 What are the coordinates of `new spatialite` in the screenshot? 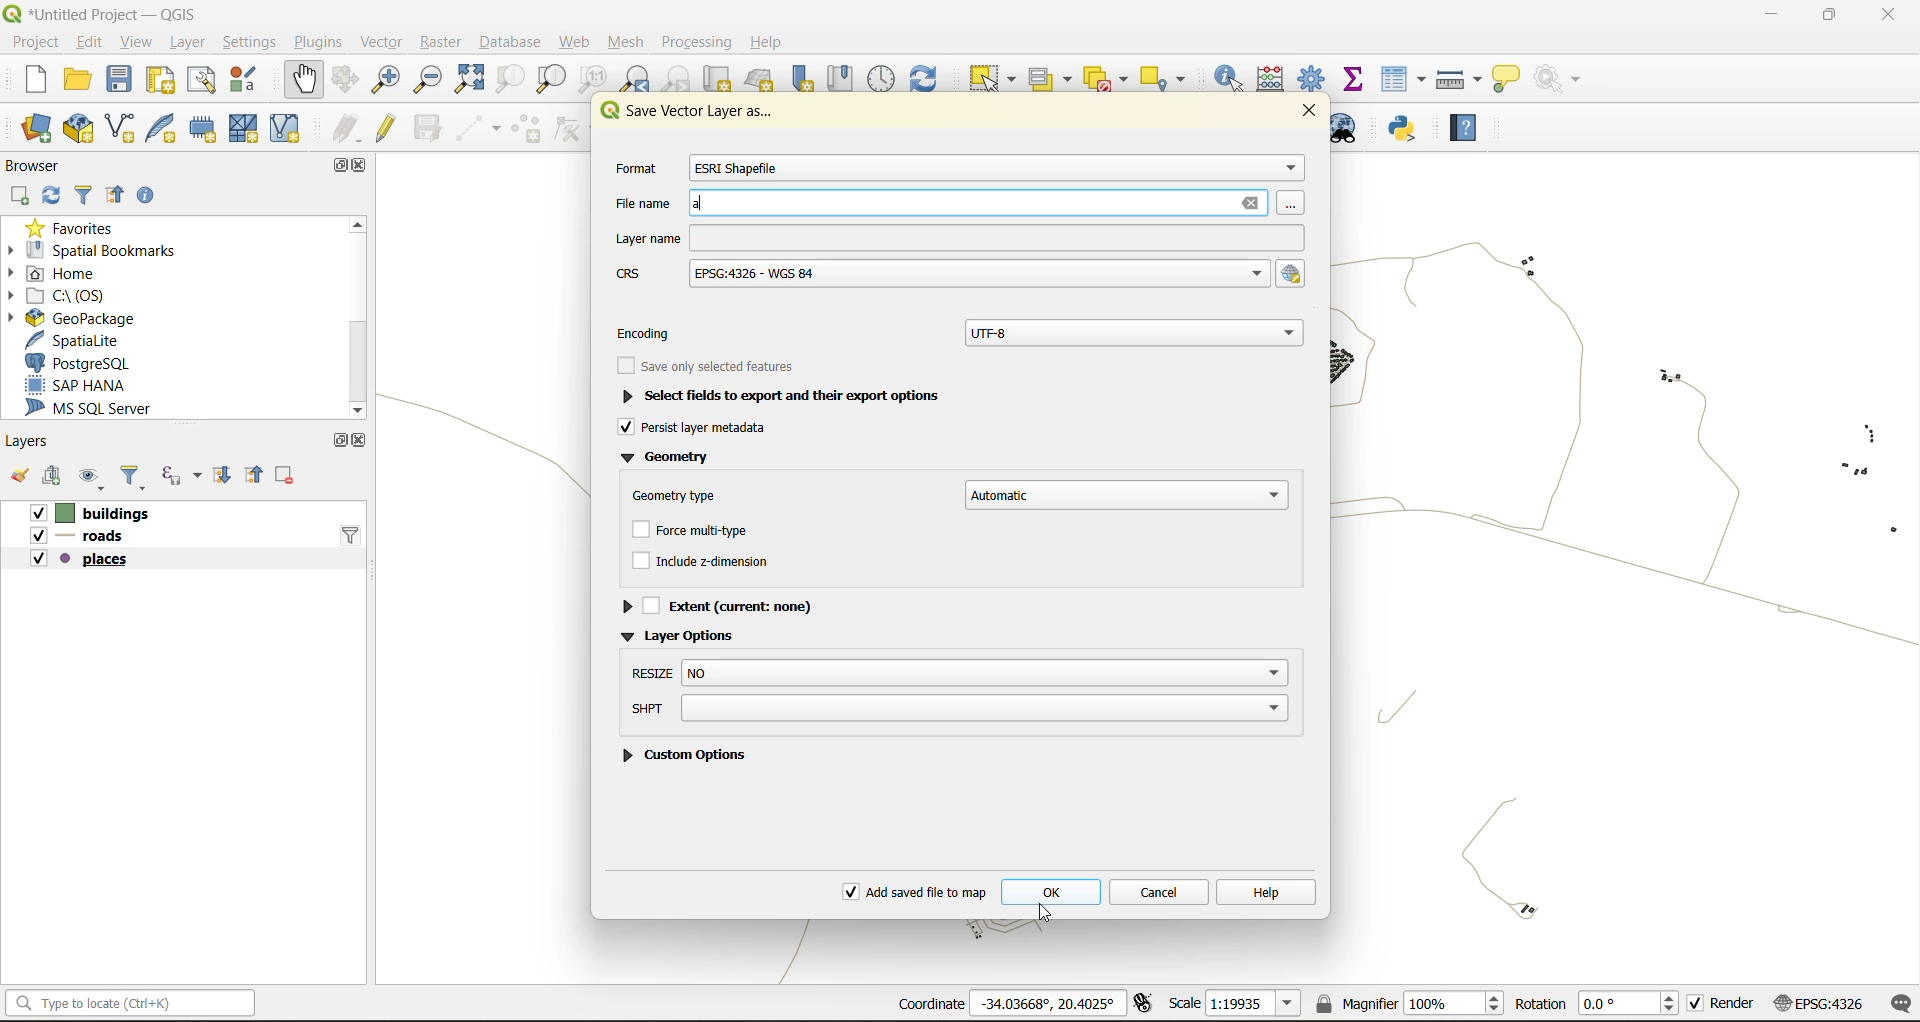 It's located at (163, 126).